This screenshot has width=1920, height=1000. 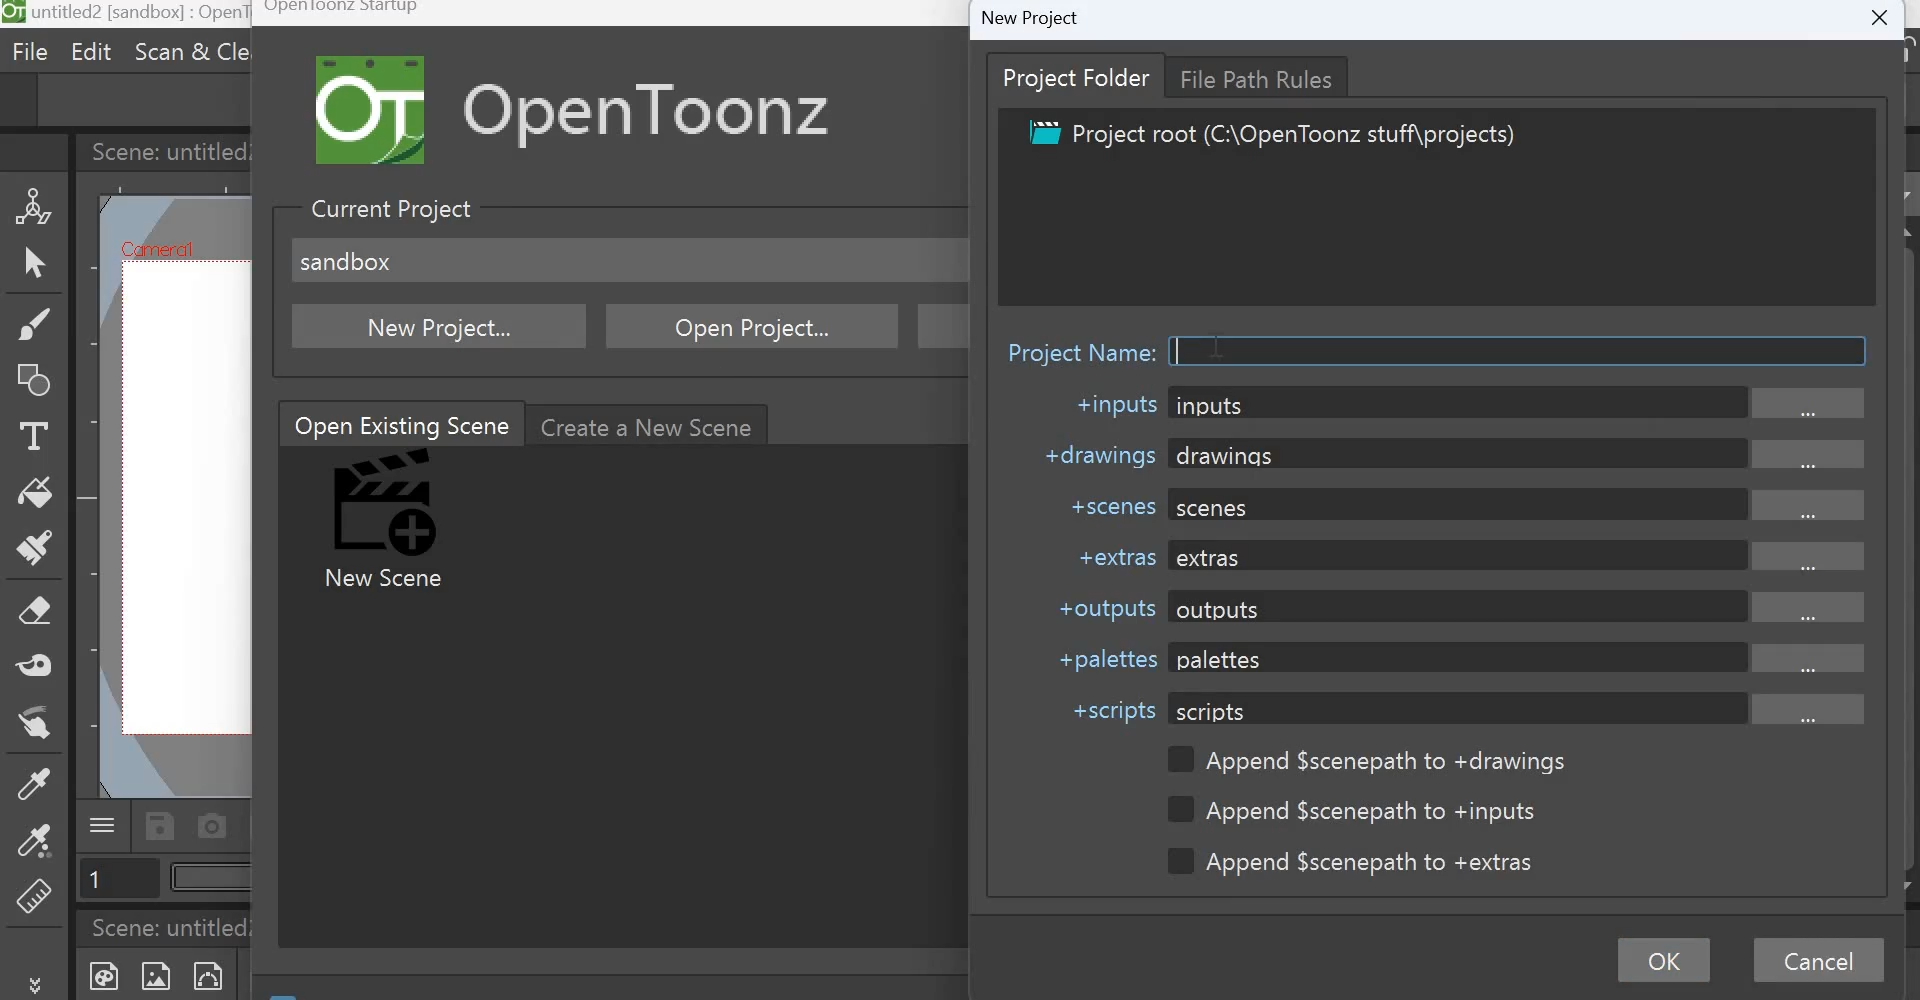 What do you see at coordinates (215, 825) in the screenshot?
I see `Capture` at bounding box center [215, 825].